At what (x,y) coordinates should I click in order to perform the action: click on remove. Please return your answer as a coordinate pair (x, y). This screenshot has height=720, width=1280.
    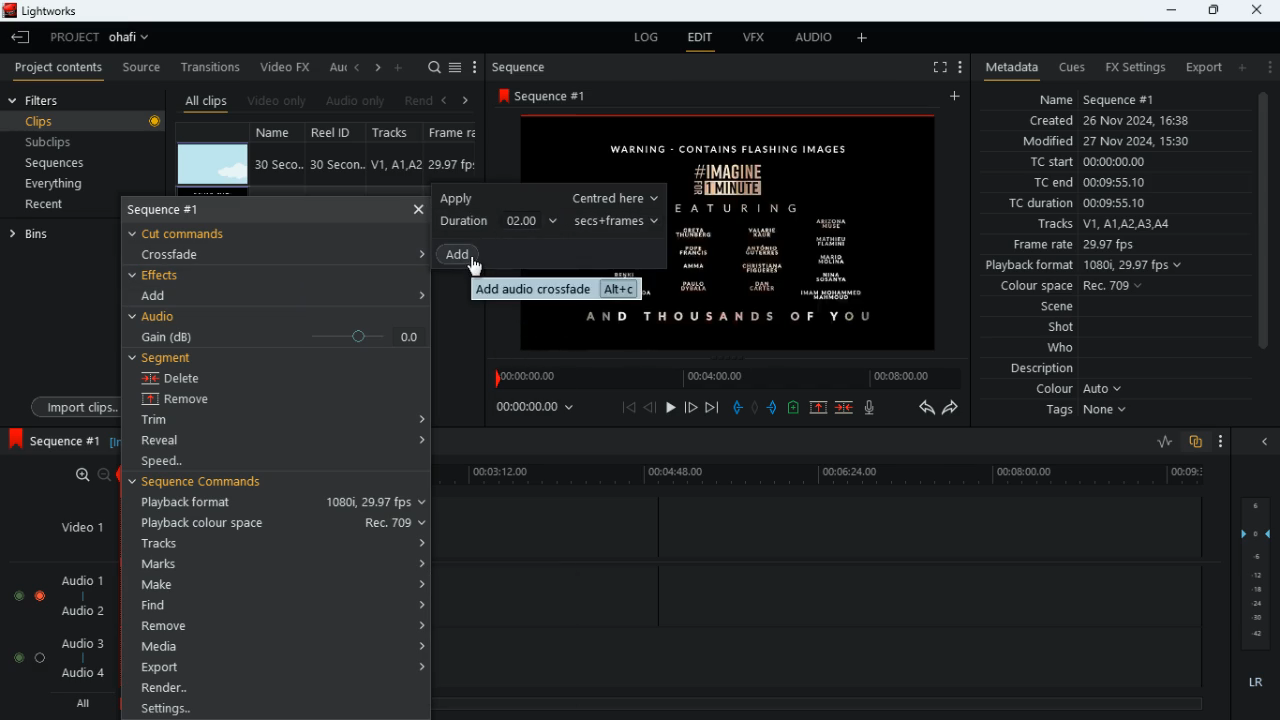
    Looking at the image, I should click on (283, 626).